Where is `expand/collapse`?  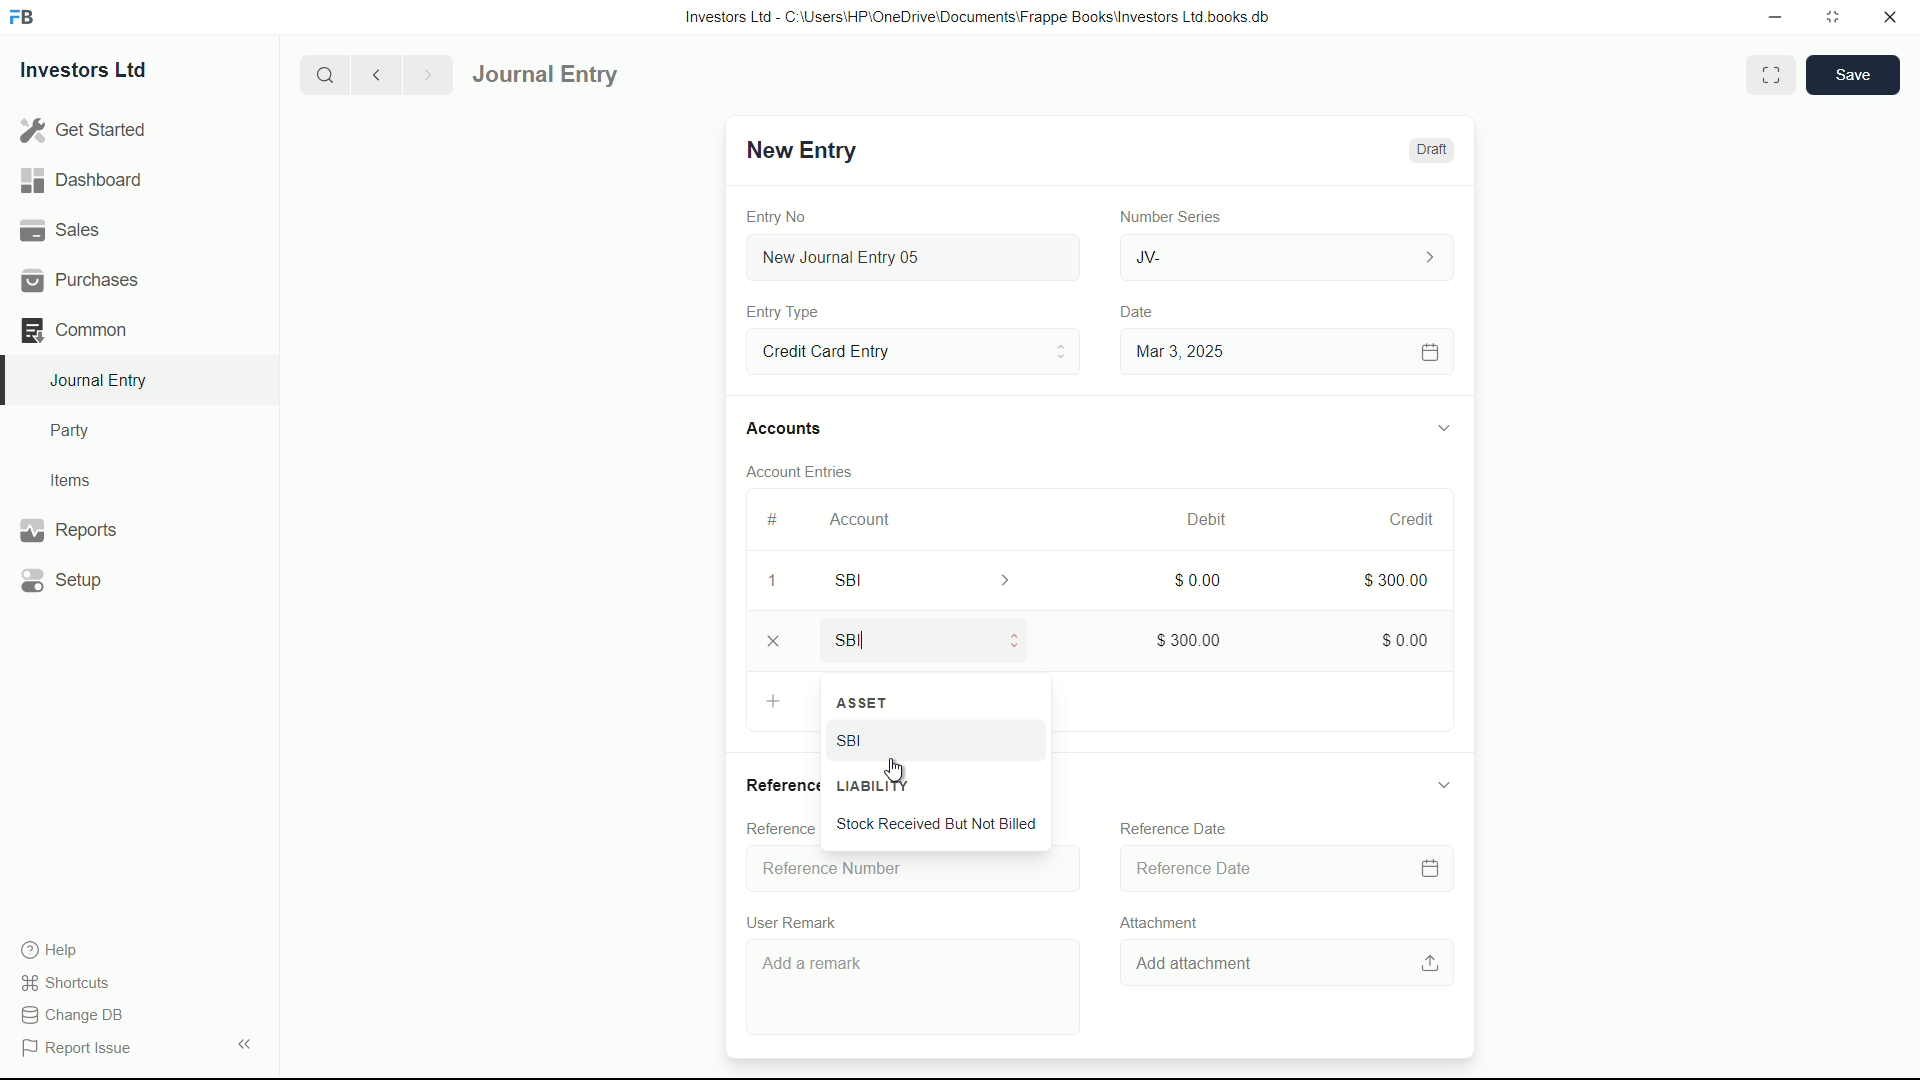
expand/collapse is located at coordinates (244, 1042).